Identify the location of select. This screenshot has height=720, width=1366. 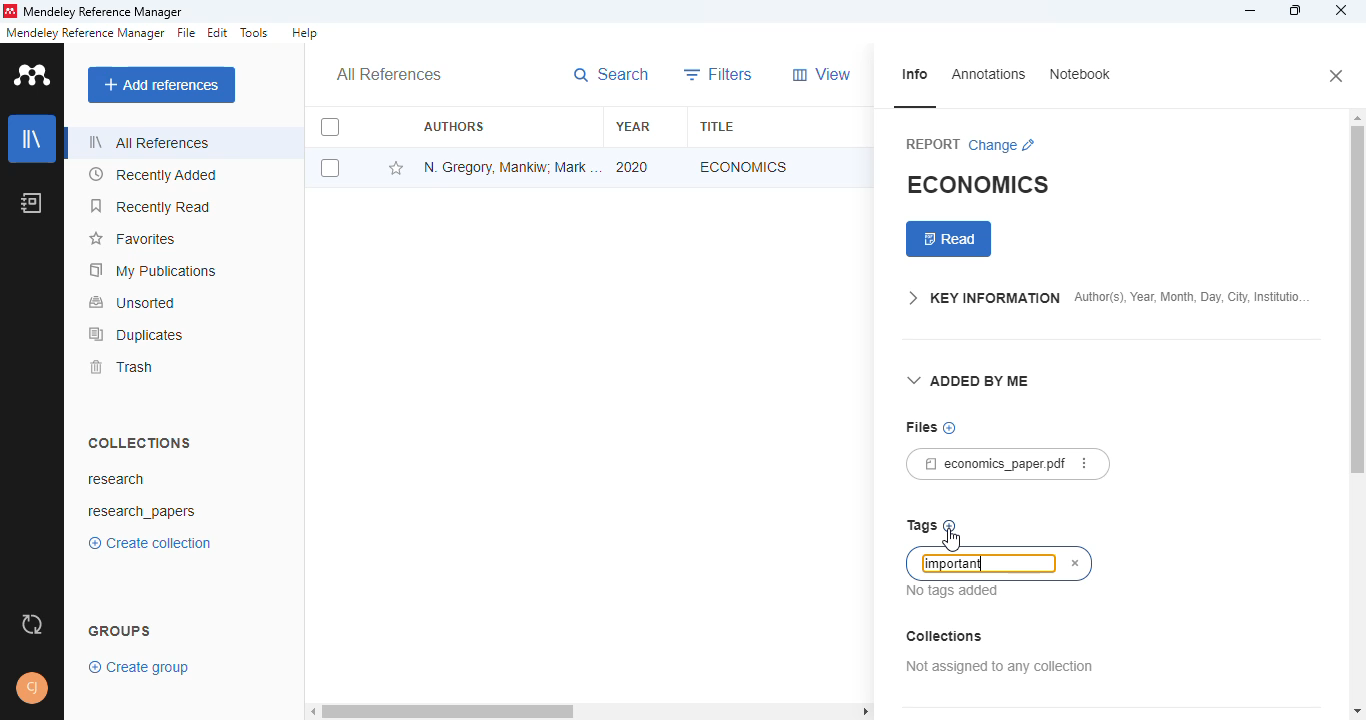
(330, 168).